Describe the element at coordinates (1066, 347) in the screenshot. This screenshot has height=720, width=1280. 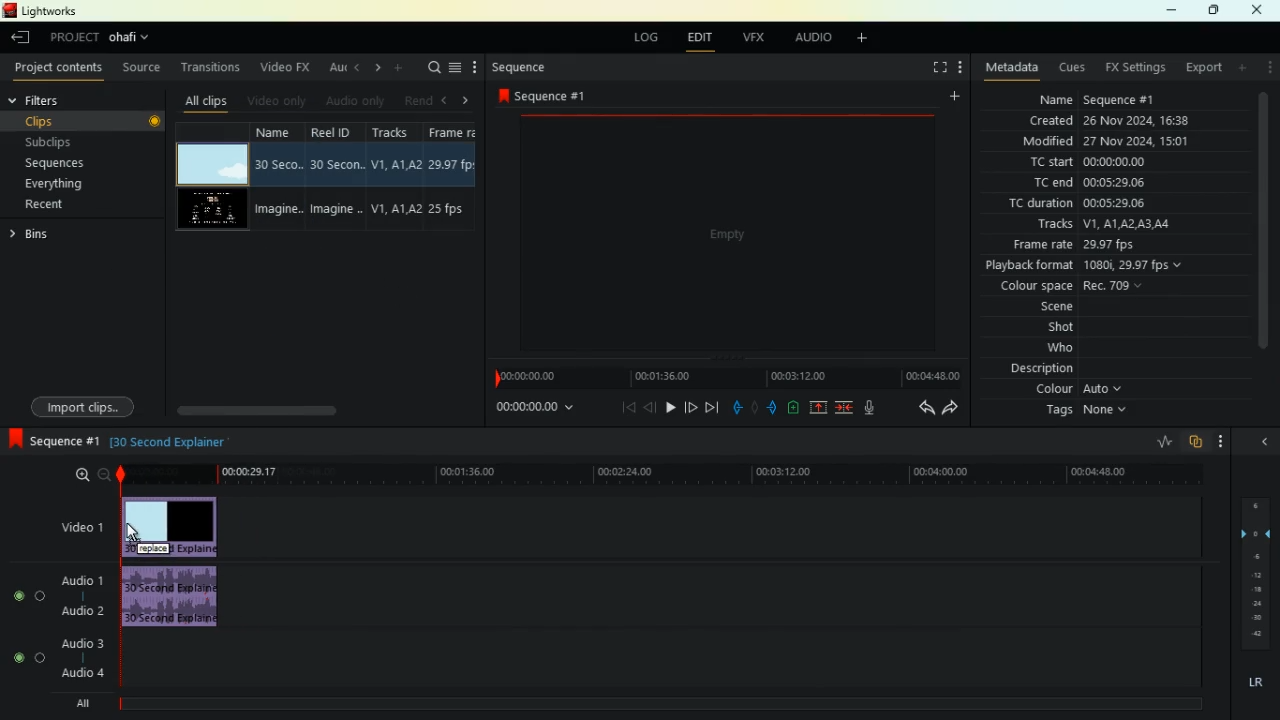
I see `who` at that location.